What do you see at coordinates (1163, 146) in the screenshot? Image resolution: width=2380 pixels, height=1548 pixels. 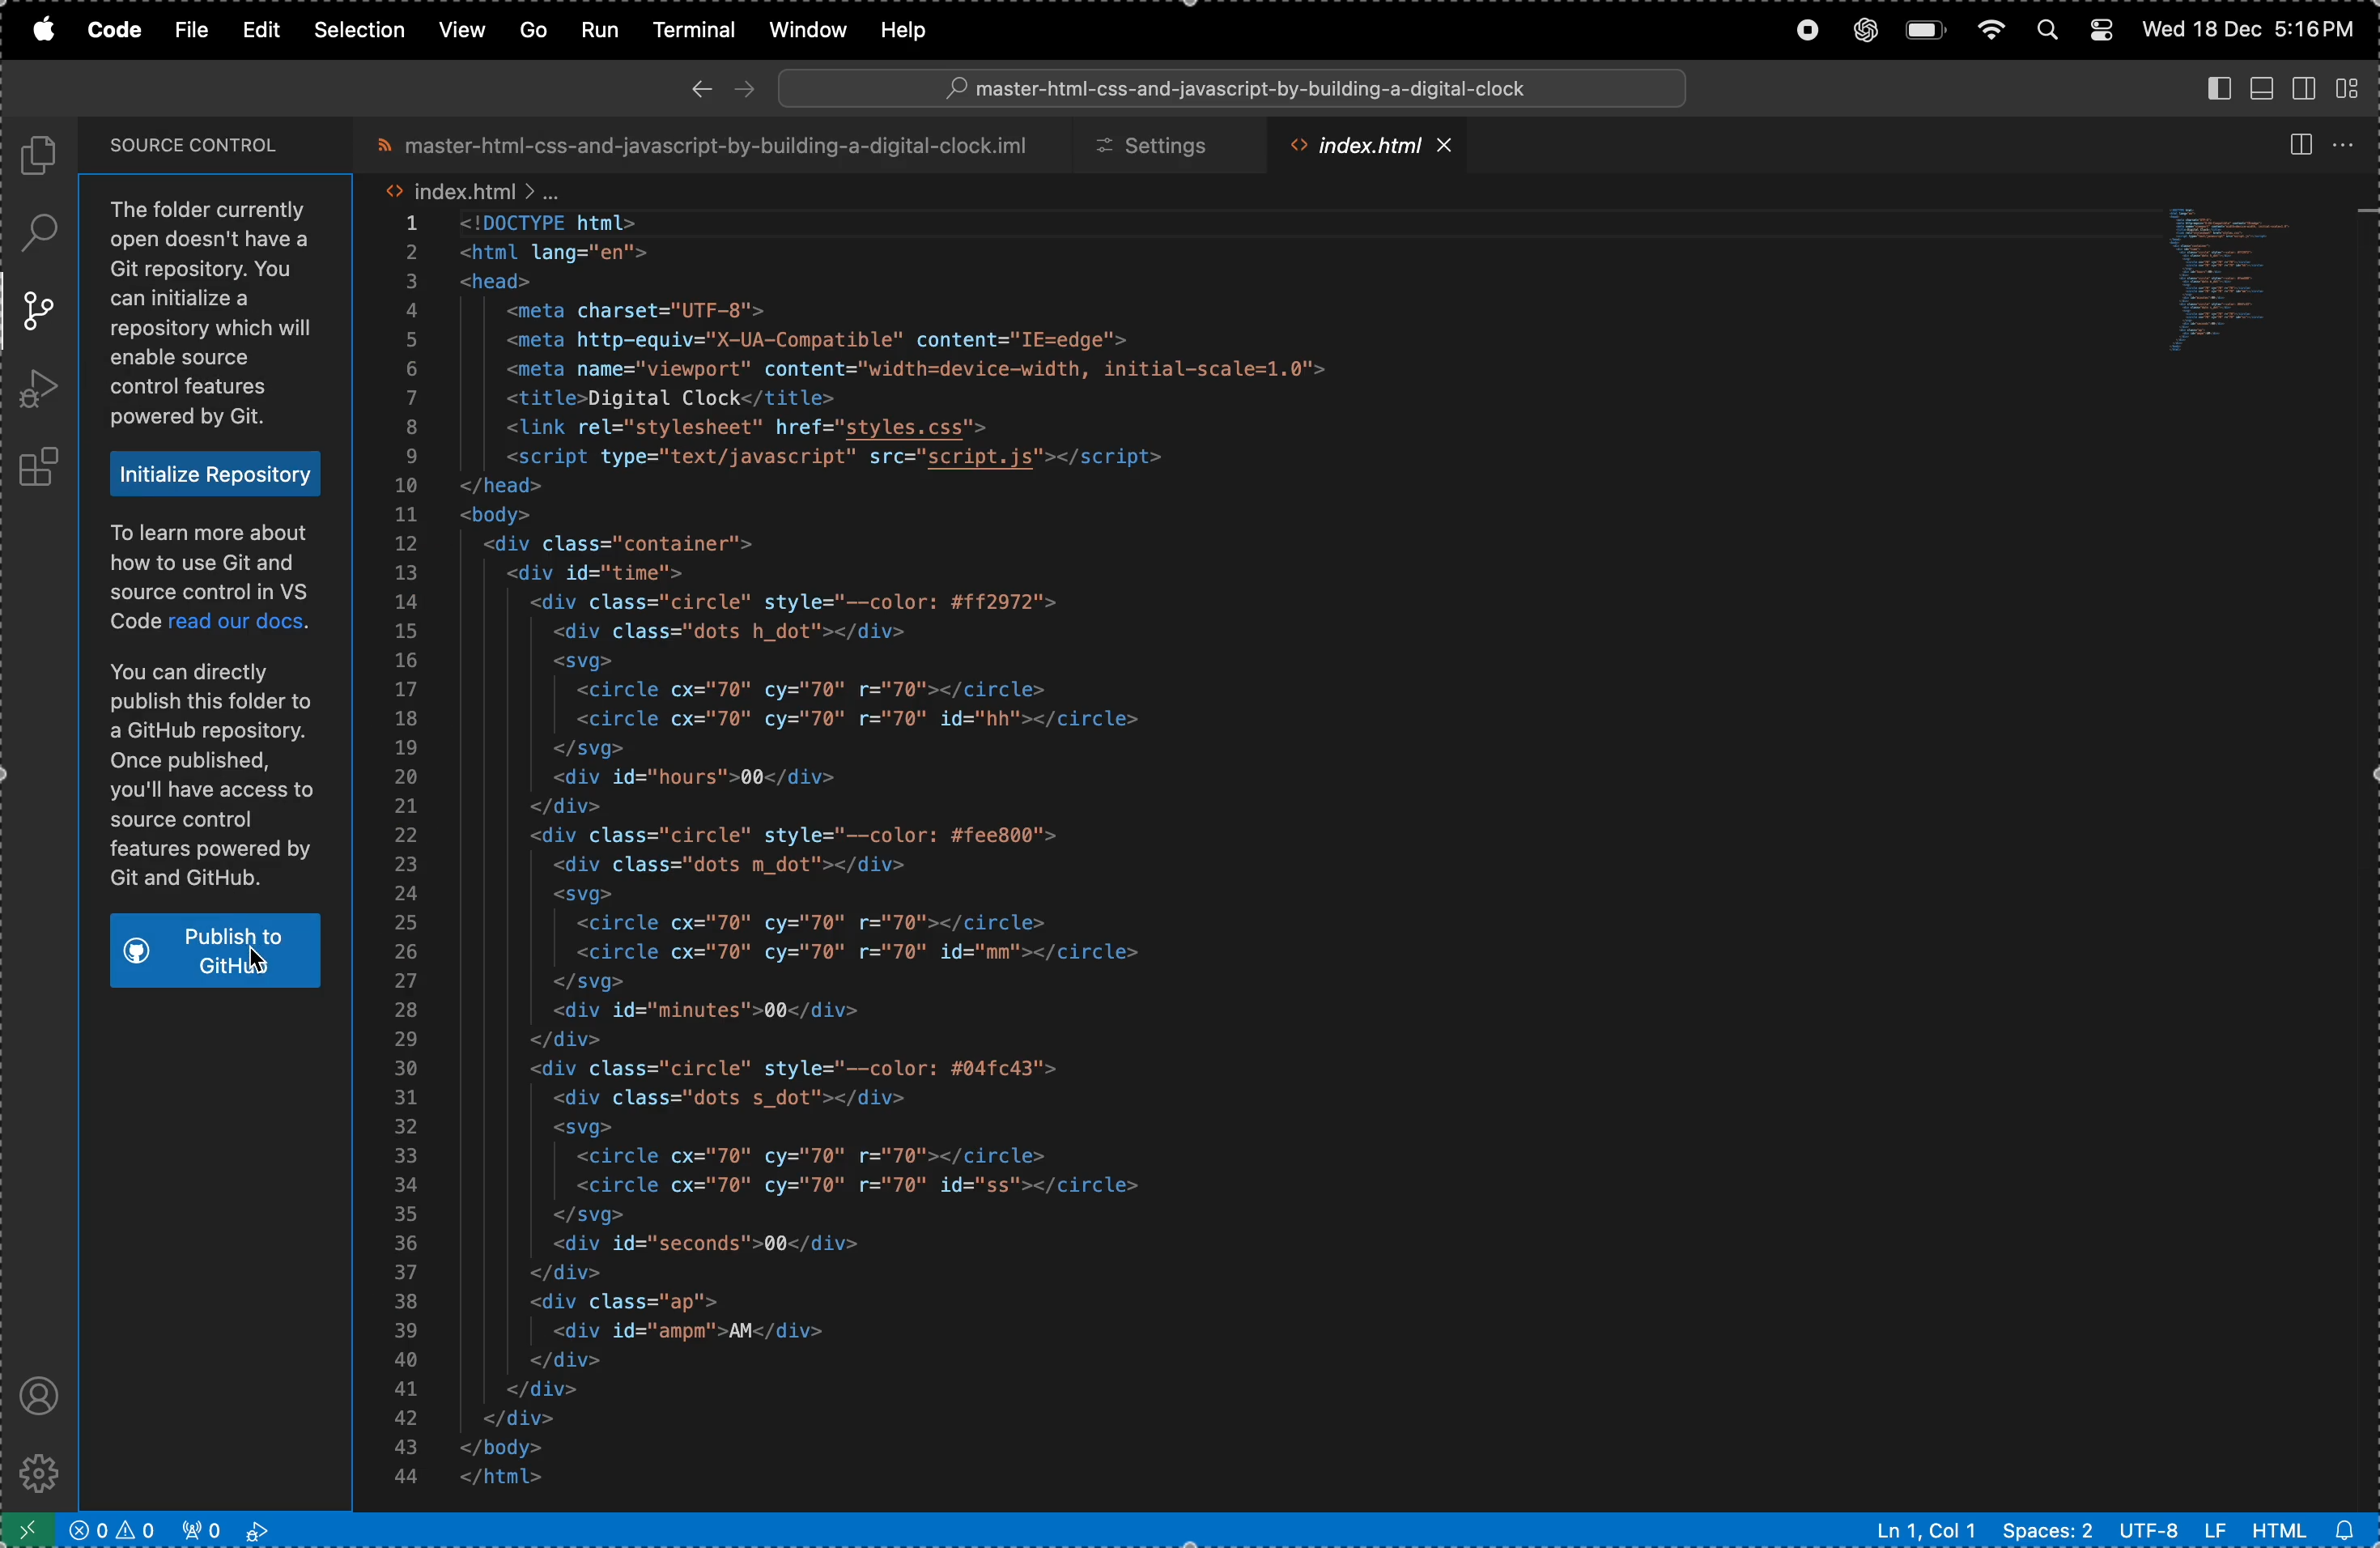 I see `settings` at bounding box center [1163, 146].